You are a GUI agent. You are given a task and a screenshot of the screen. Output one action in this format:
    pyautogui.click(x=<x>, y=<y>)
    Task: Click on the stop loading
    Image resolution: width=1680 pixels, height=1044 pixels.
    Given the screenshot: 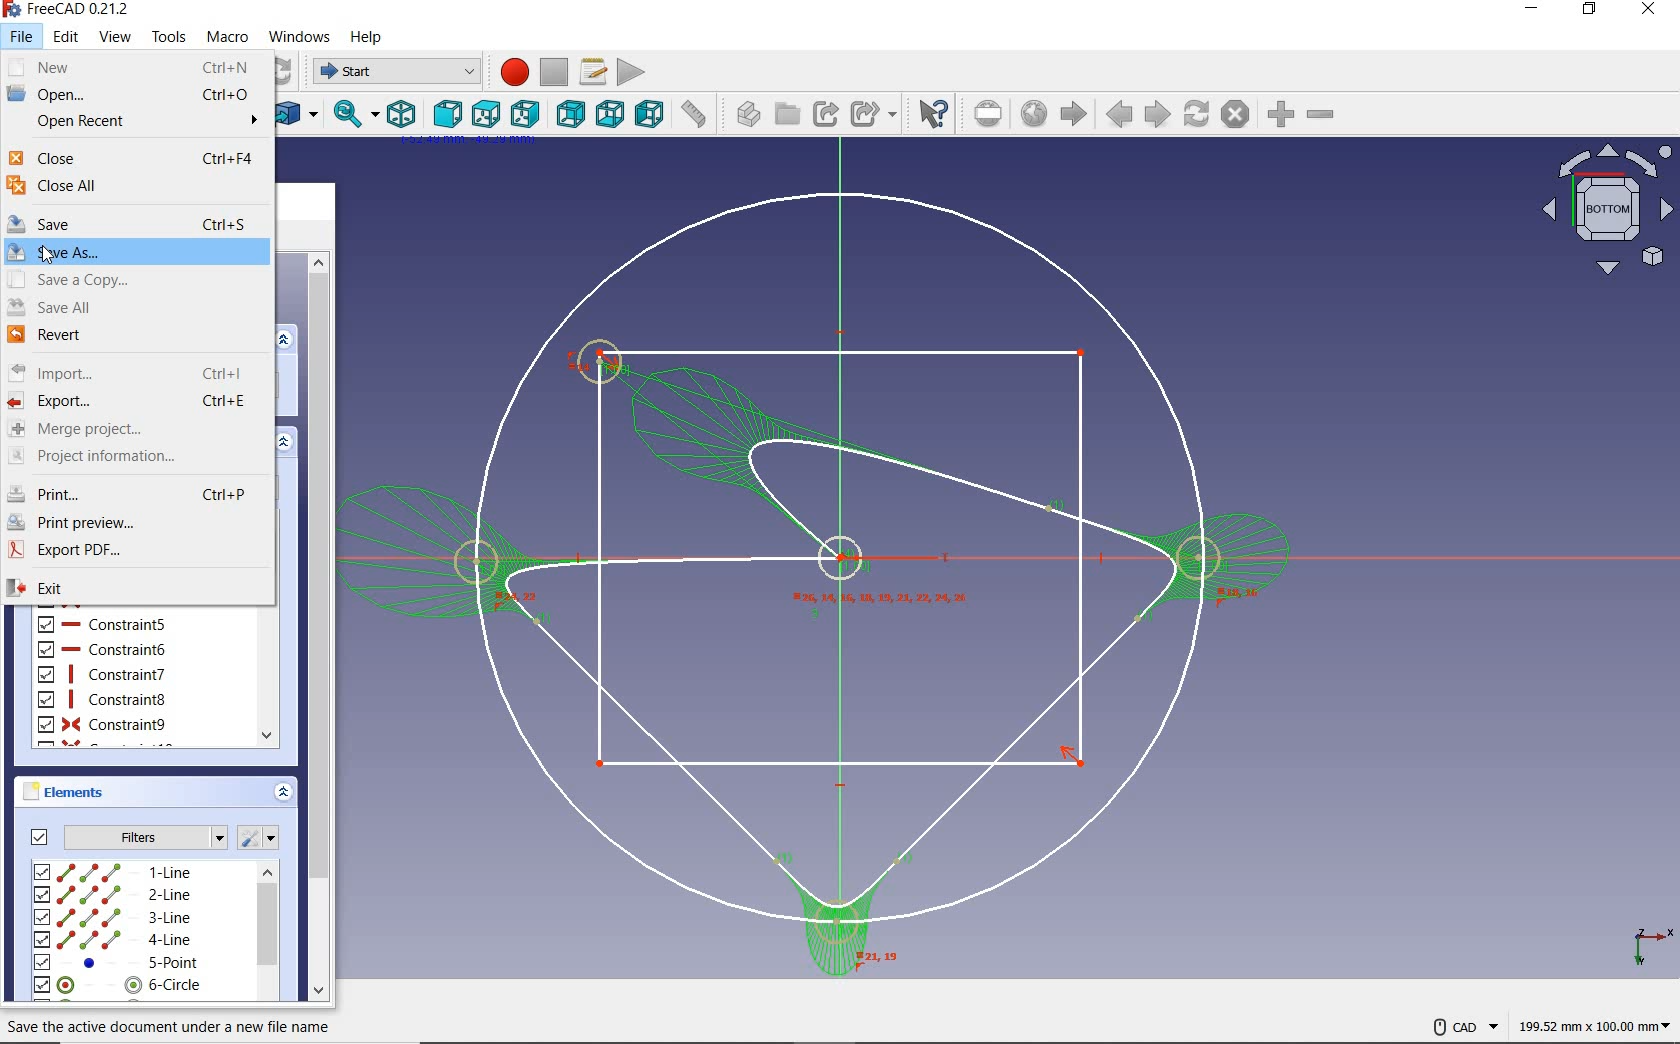 What is the action you would take?
    pyautogui.click(x=1235, y=115)
    